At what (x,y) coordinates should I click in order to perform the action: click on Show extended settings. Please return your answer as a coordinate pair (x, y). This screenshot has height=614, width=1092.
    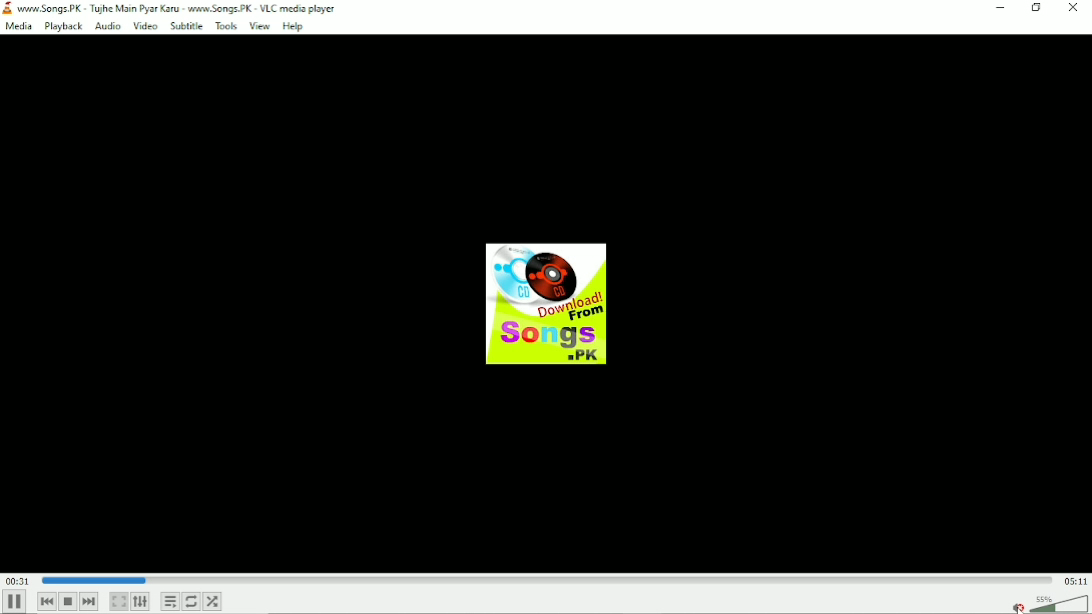
    Looking at the image, I should click on (141, 601).